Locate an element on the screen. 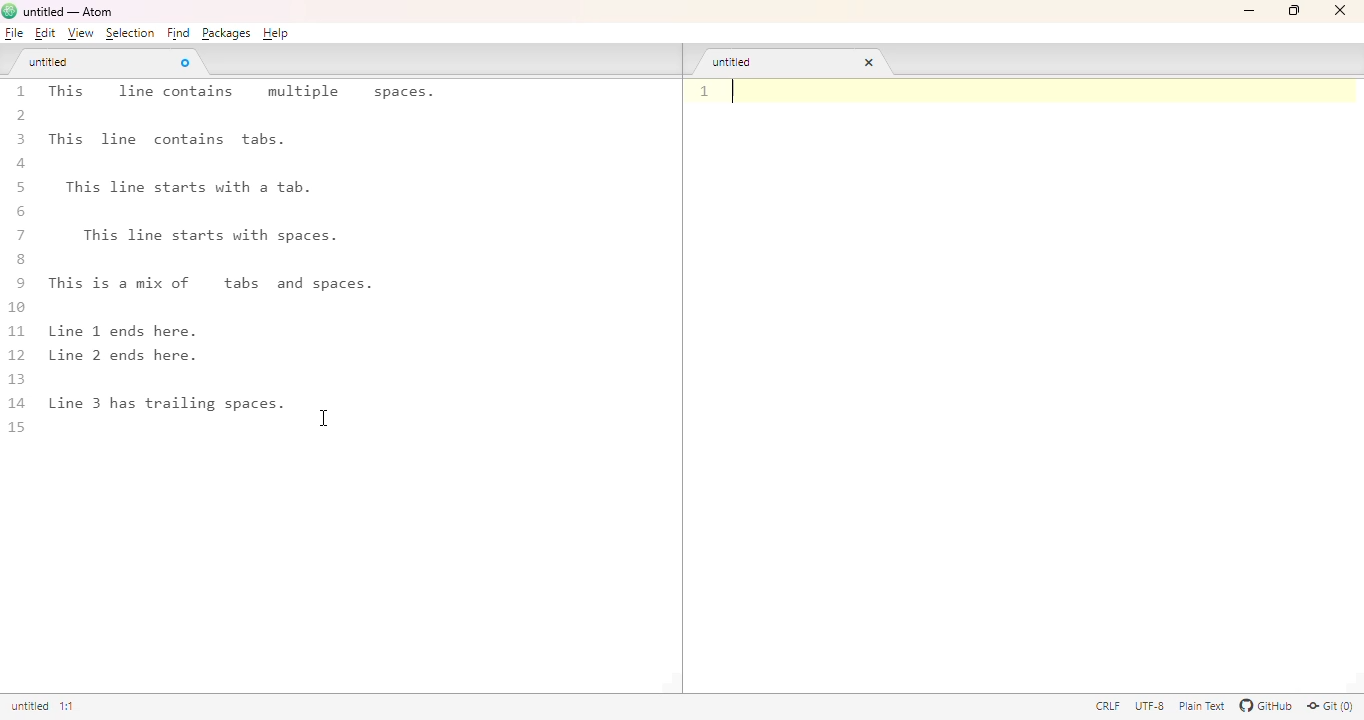 This screenshot has height=720, width=1364. close is located at coordinates (1340, 9).